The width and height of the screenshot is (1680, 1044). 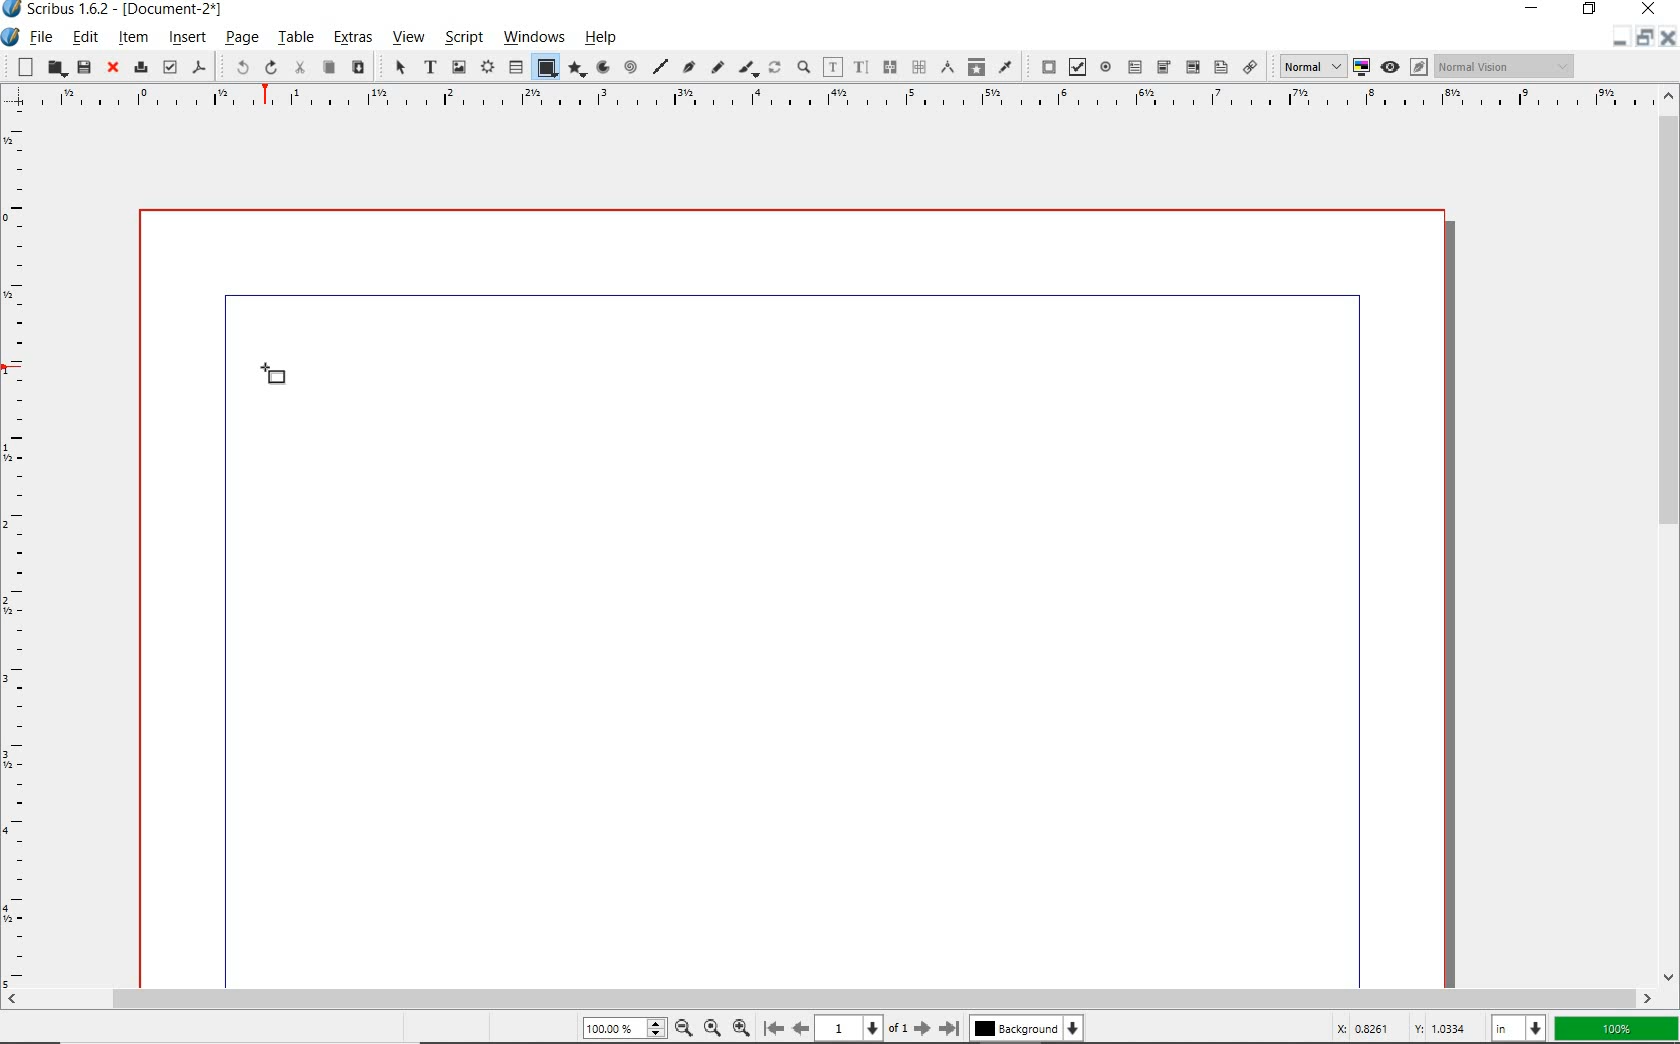 What do you see at coordinates (462, 37) in the screenshot?
I see `script` at bounding box center [462, 37].